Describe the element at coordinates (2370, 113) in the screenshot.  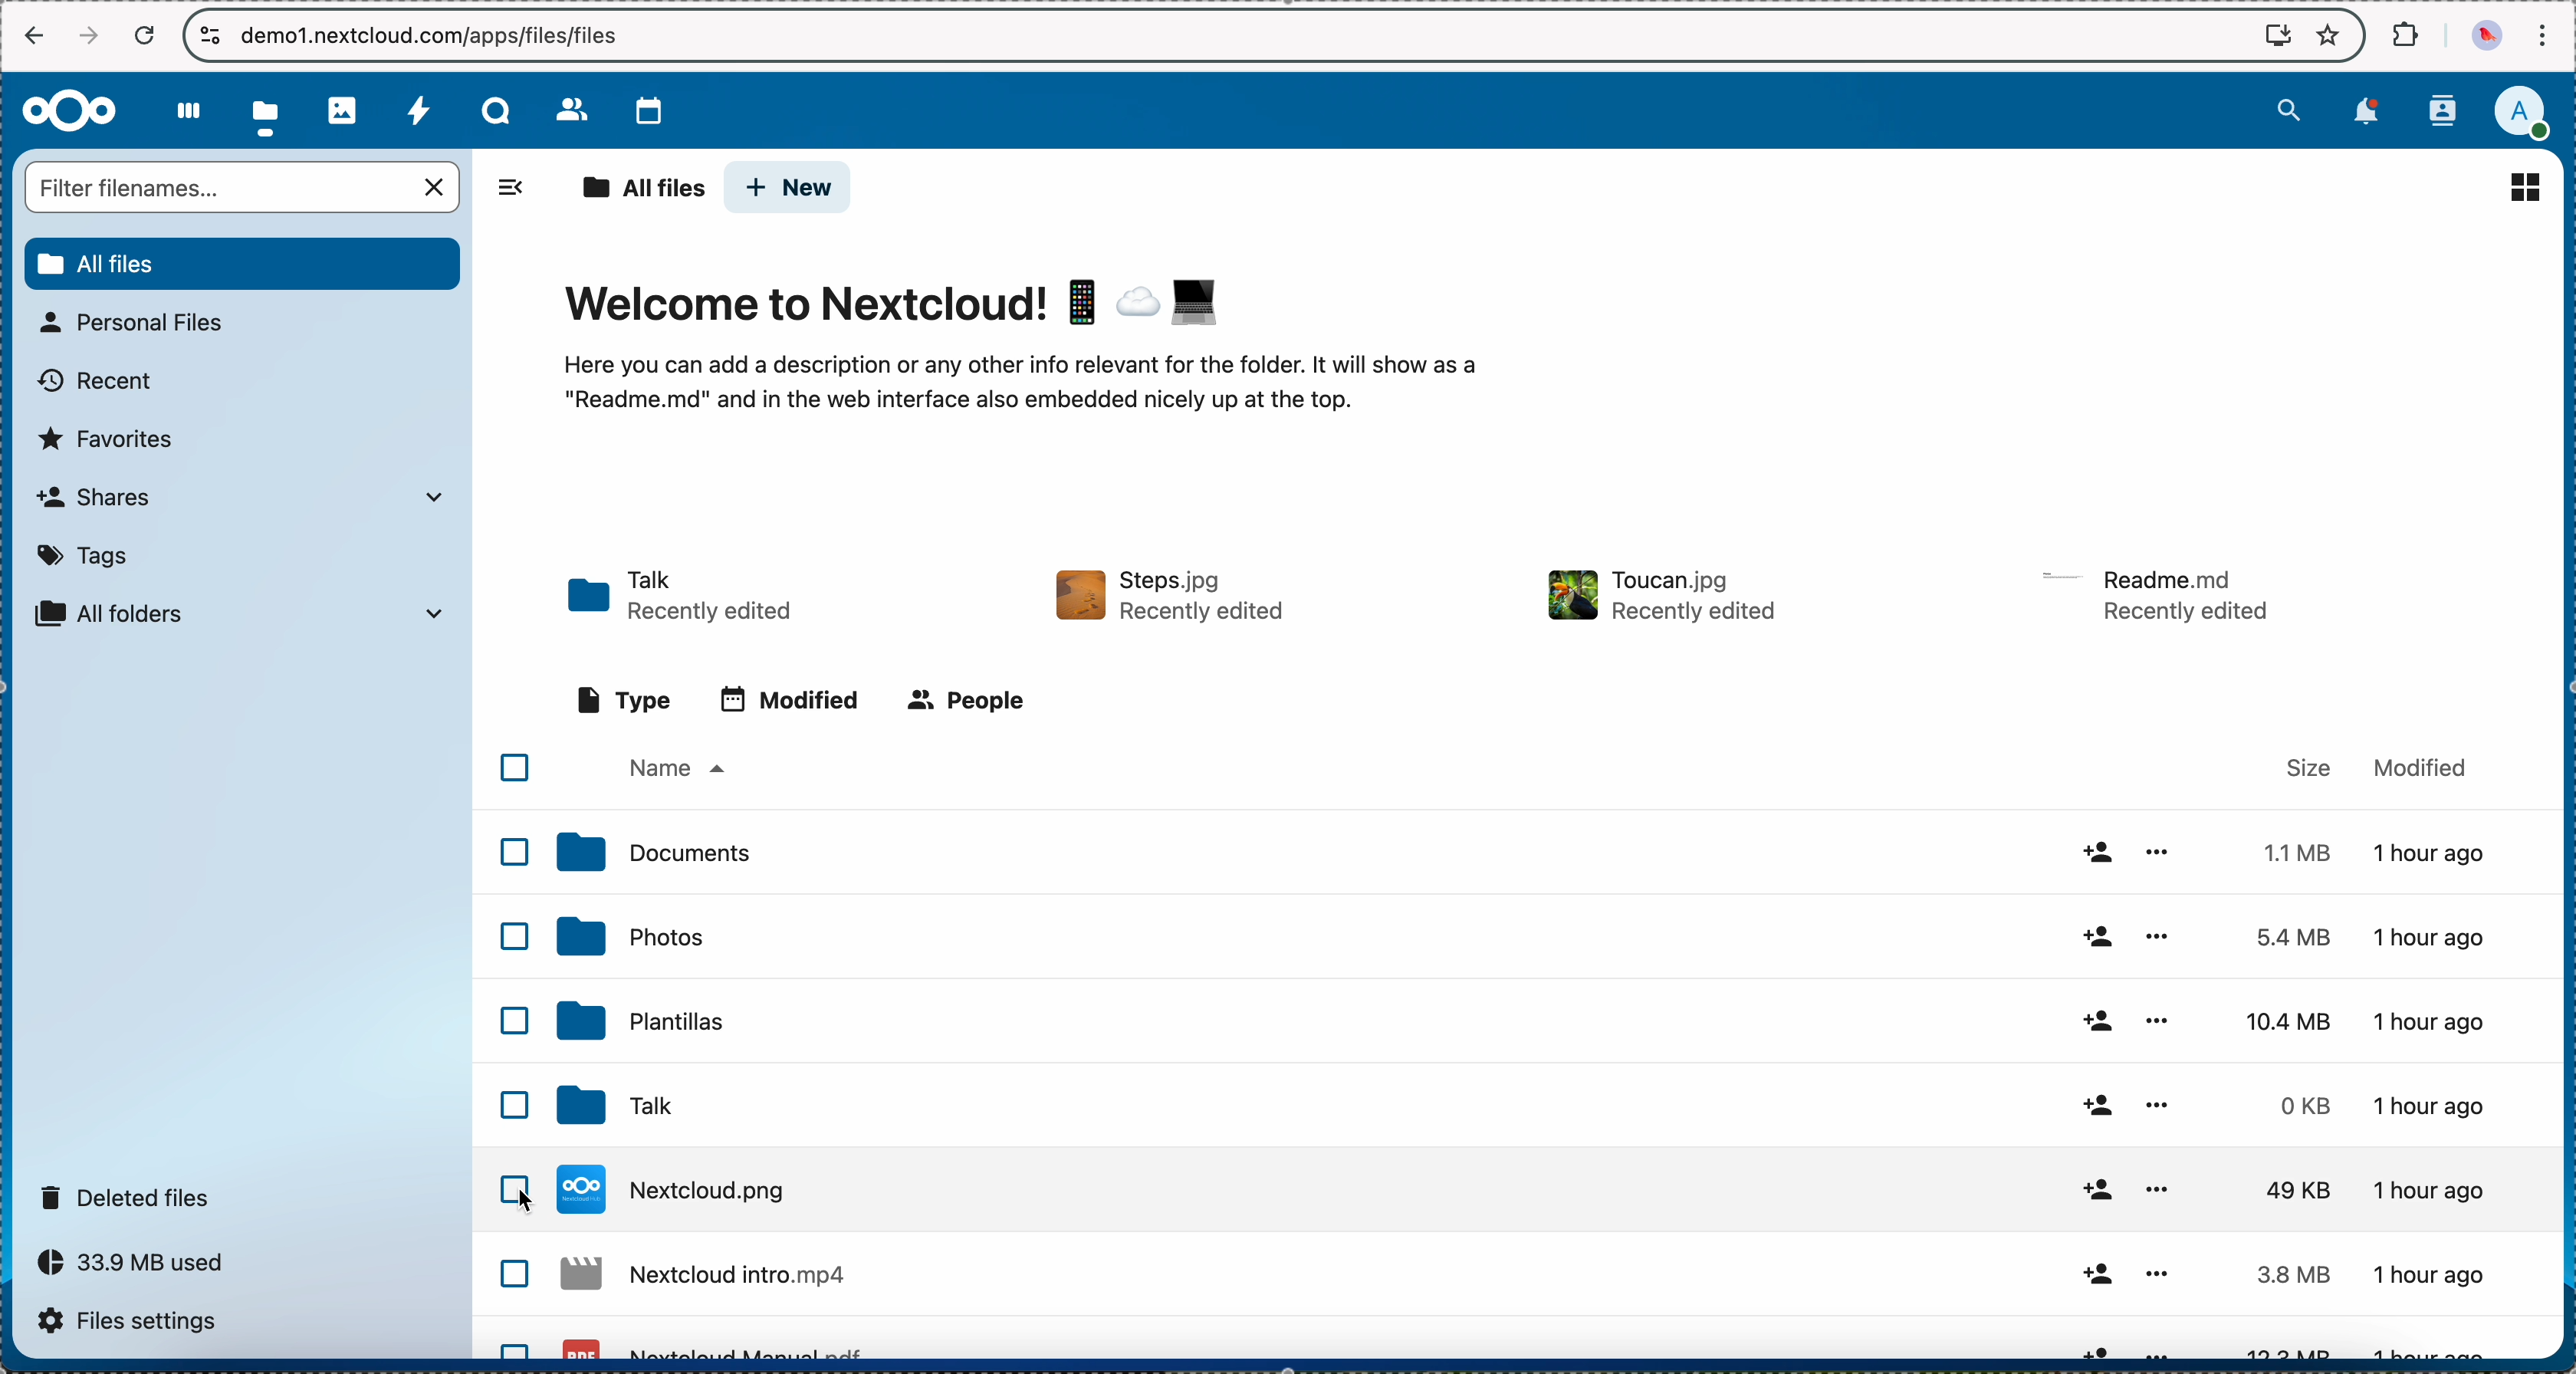
I see `notifications` at that location.